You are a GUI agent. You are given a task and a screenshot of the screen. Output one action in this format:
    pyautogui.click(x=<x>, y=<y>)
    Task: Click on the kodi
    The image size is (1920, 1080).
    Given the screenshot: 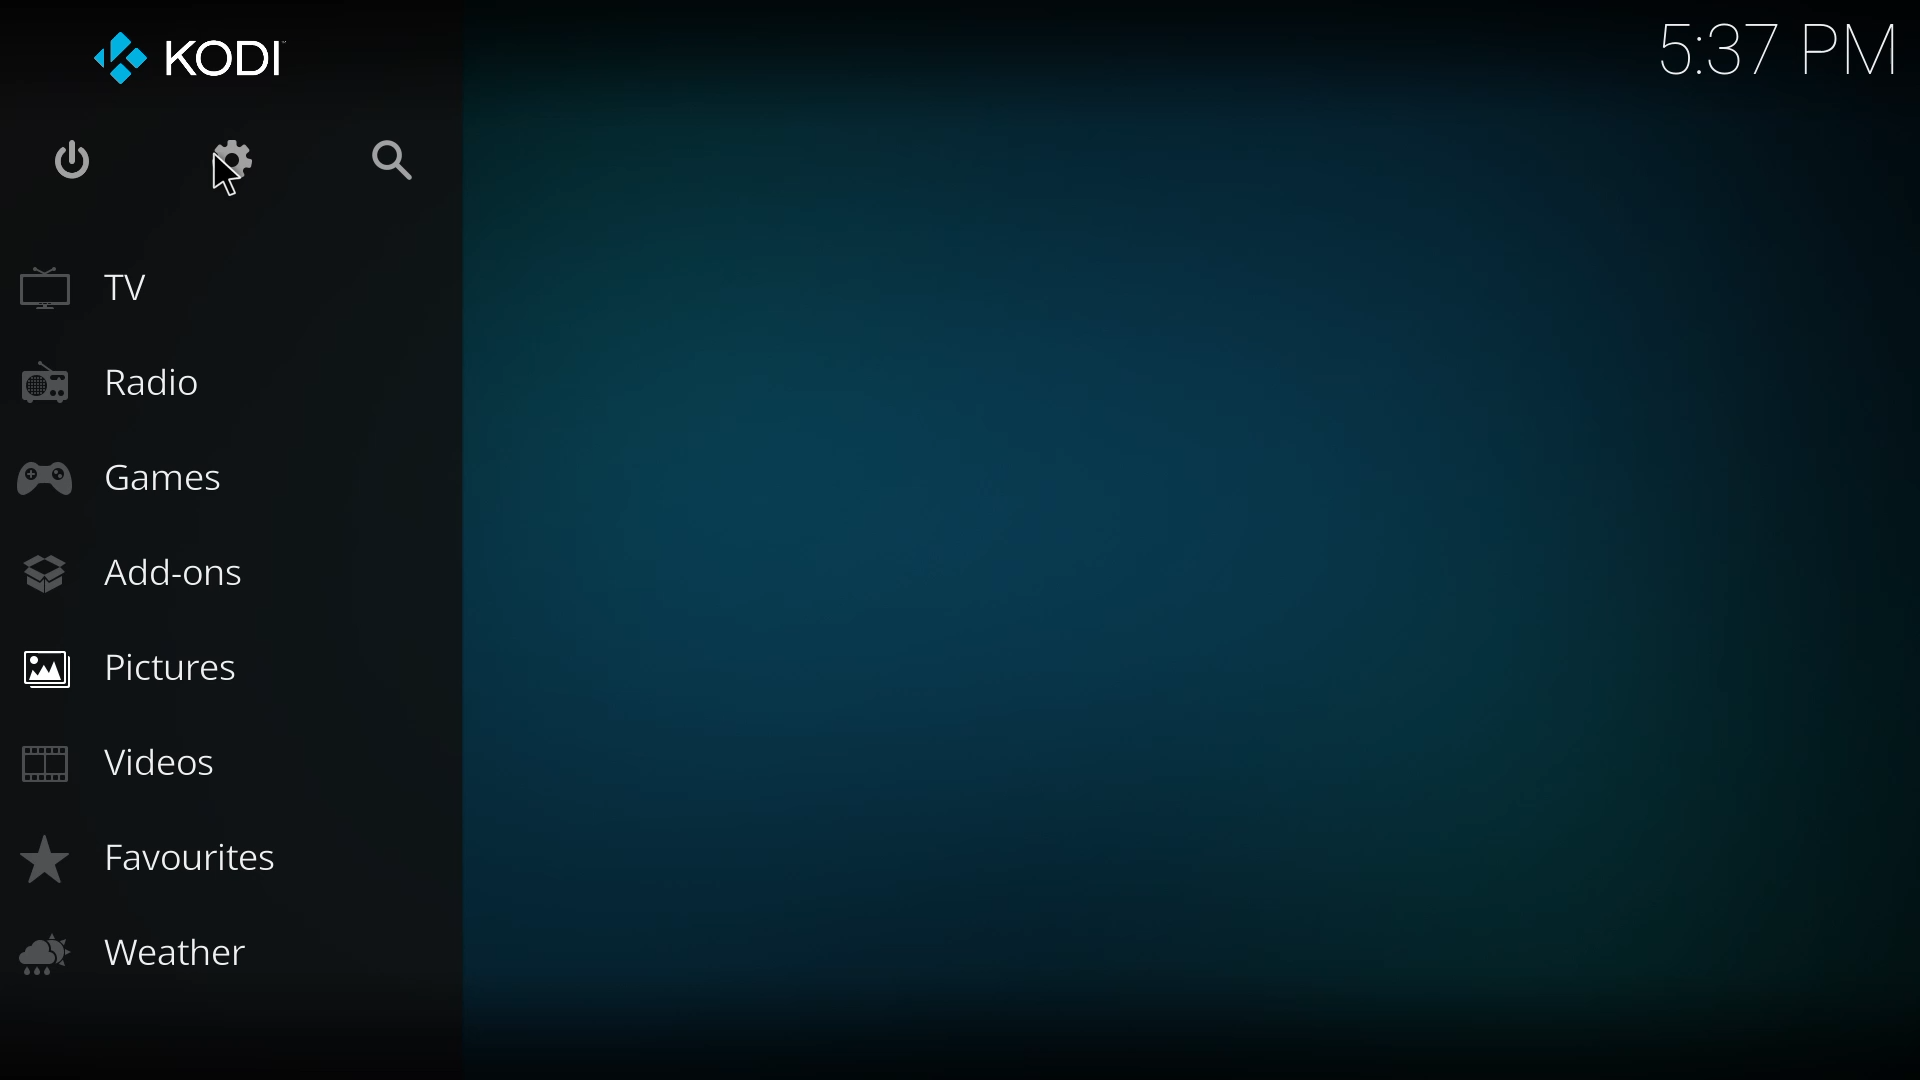 What is the action you would take?
    pyautogui.click(x=230, y=57)
    